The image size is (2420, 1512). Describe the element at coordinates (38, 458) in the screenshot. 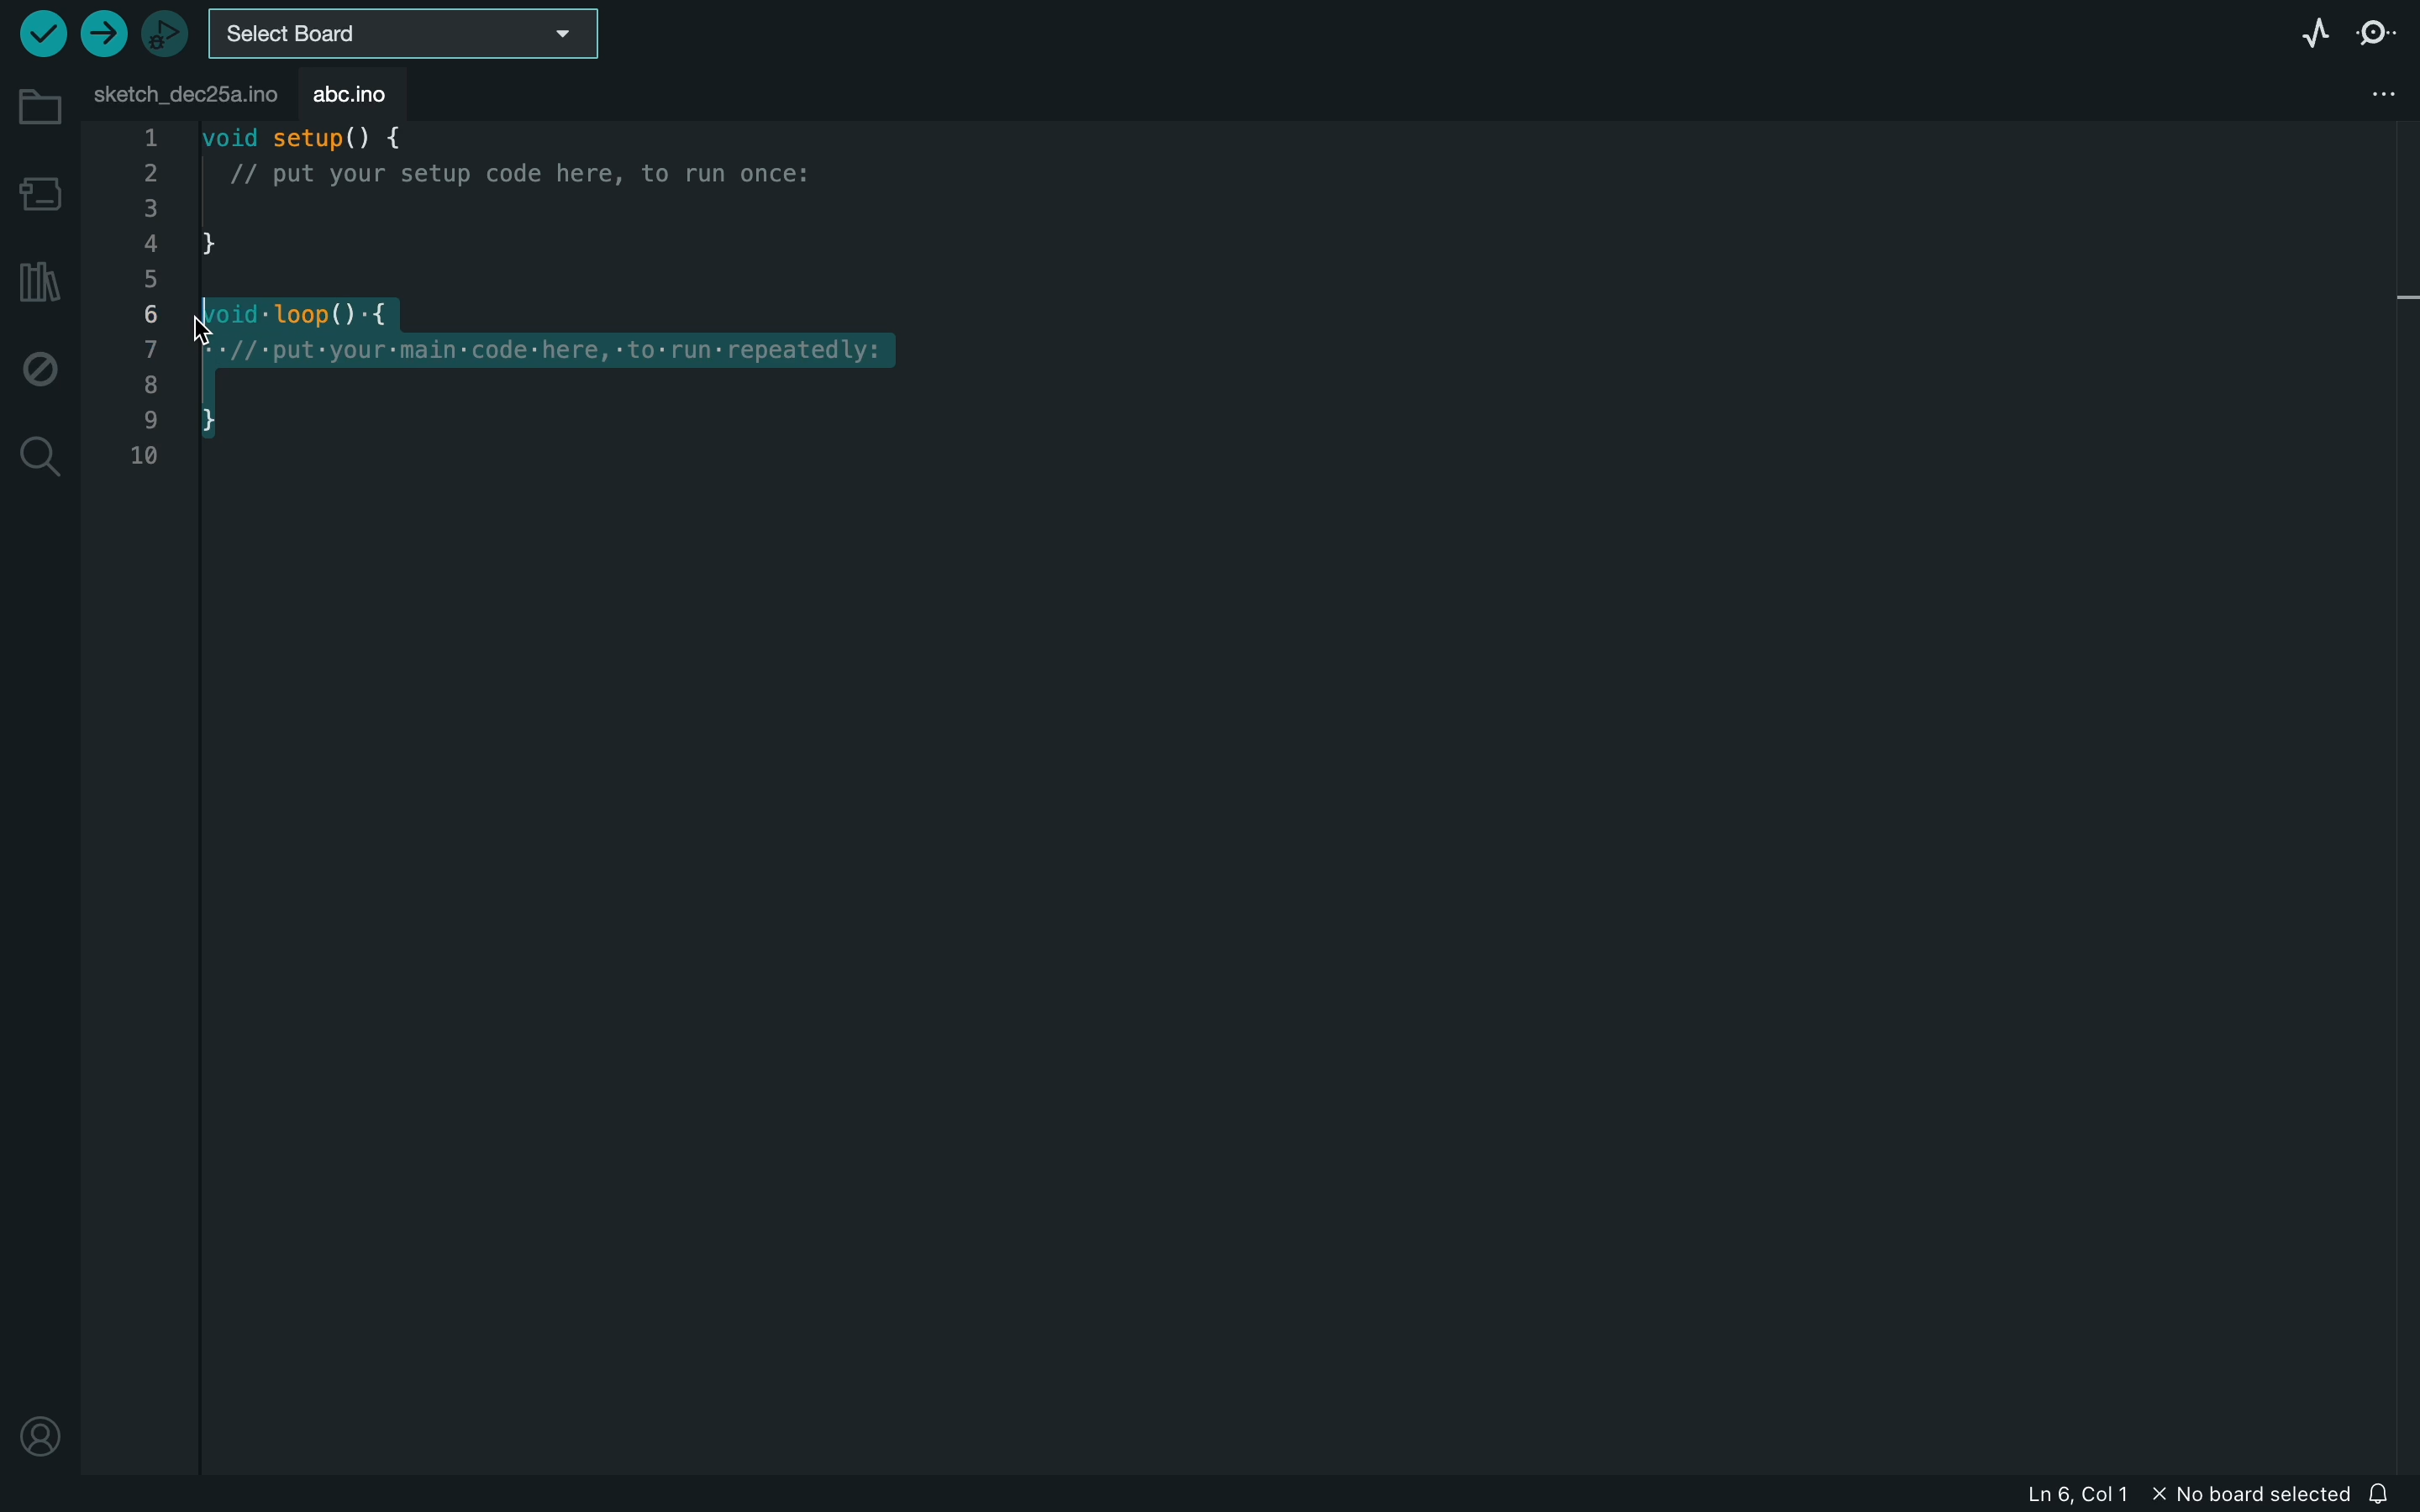

I see `search` at that location.